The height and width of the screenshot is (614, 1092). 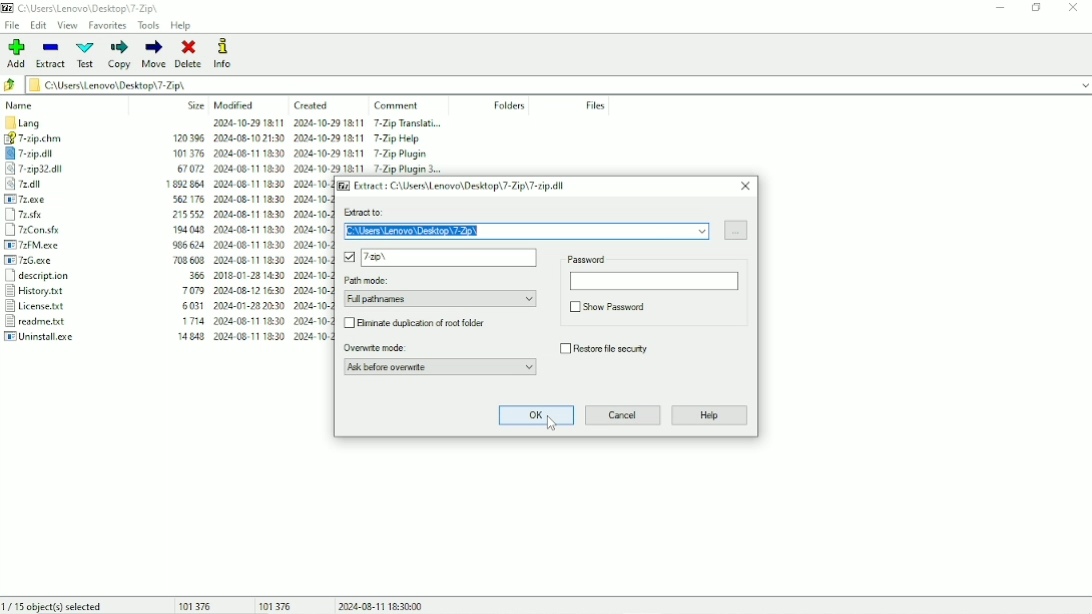 What do you see at coordinates (182, 26) in the screenshot?
I see `Help` at bounding box center [182, 26].